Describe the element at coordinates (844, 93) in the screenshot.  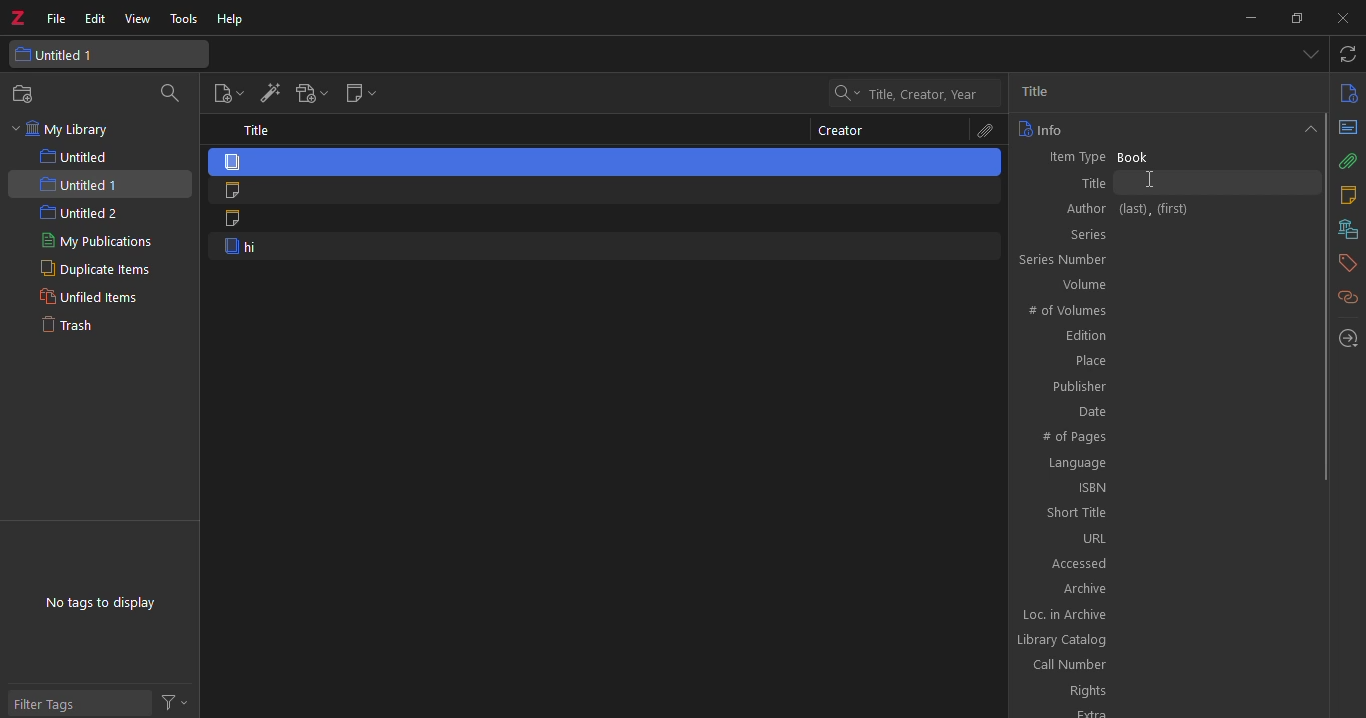
I see `search option drop down` at that location.